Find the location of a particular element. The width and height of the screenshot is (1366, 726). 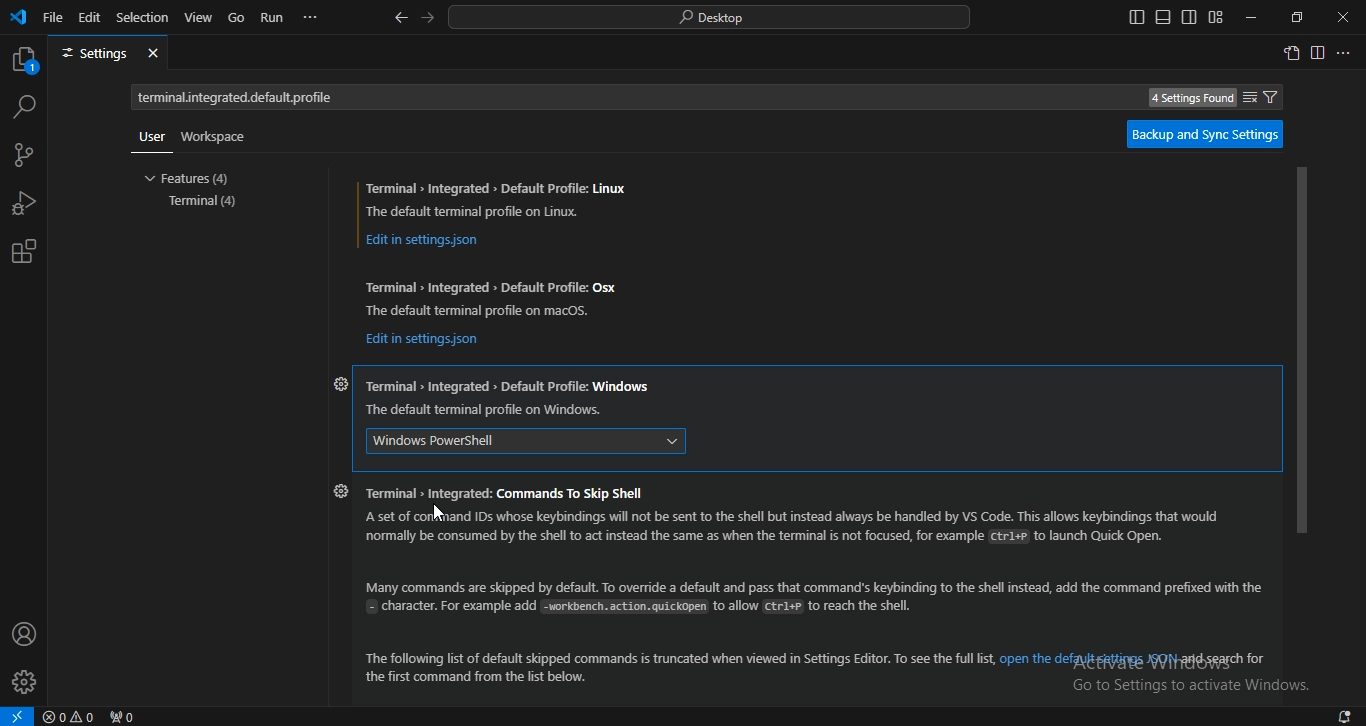

settings is located at coordinates (108, 53).